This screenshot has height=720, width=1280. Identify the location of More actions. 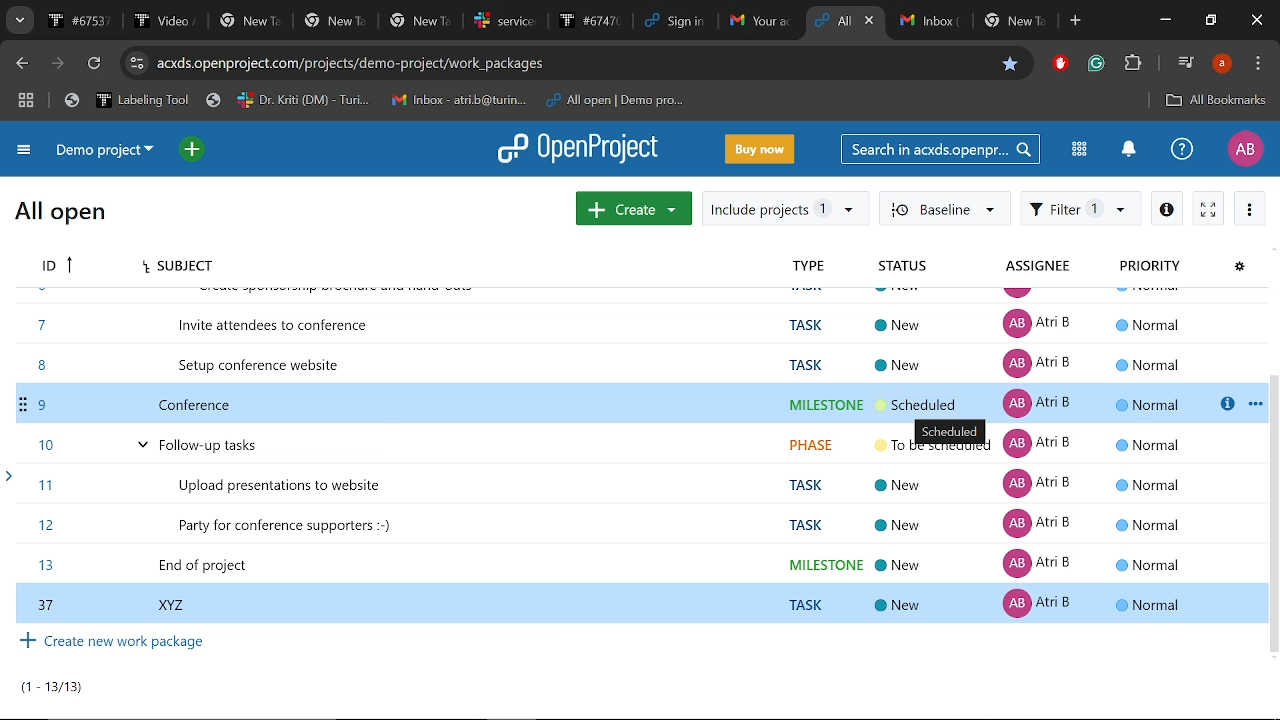
(1252, 208).